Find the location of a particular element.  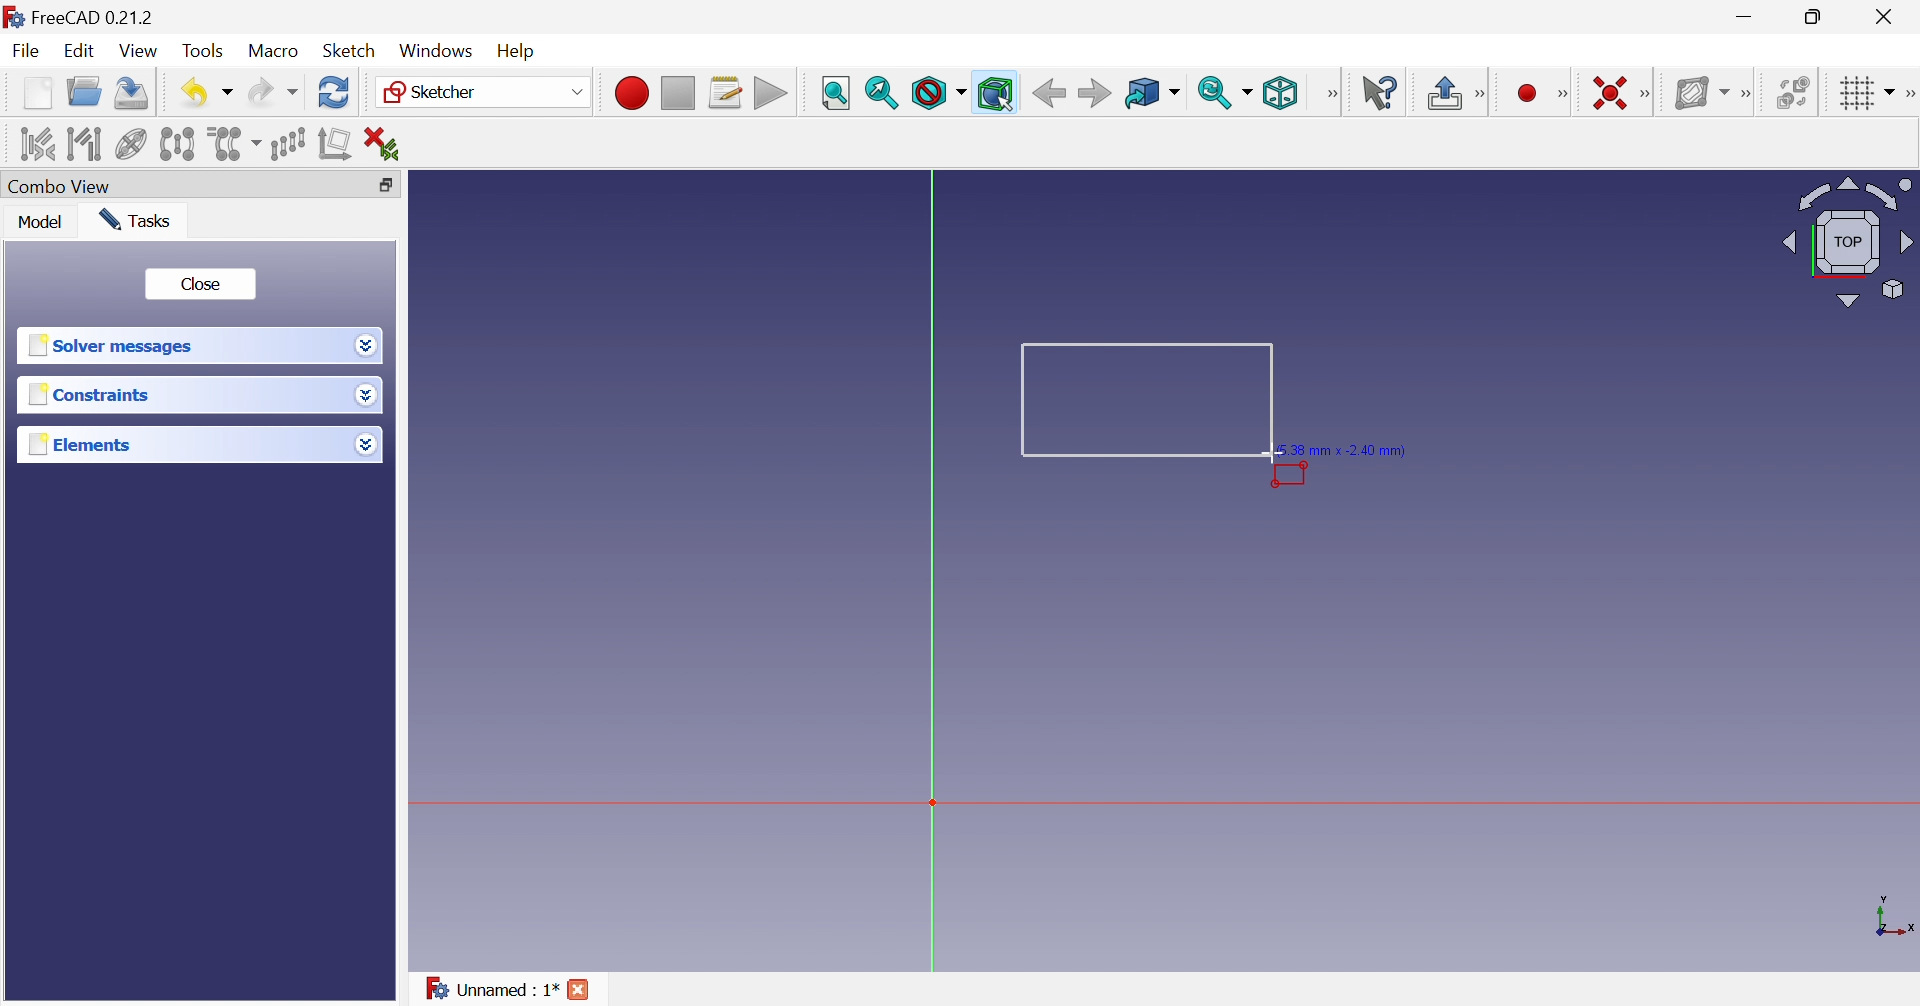

Windows is located at coordinates (435, 52).